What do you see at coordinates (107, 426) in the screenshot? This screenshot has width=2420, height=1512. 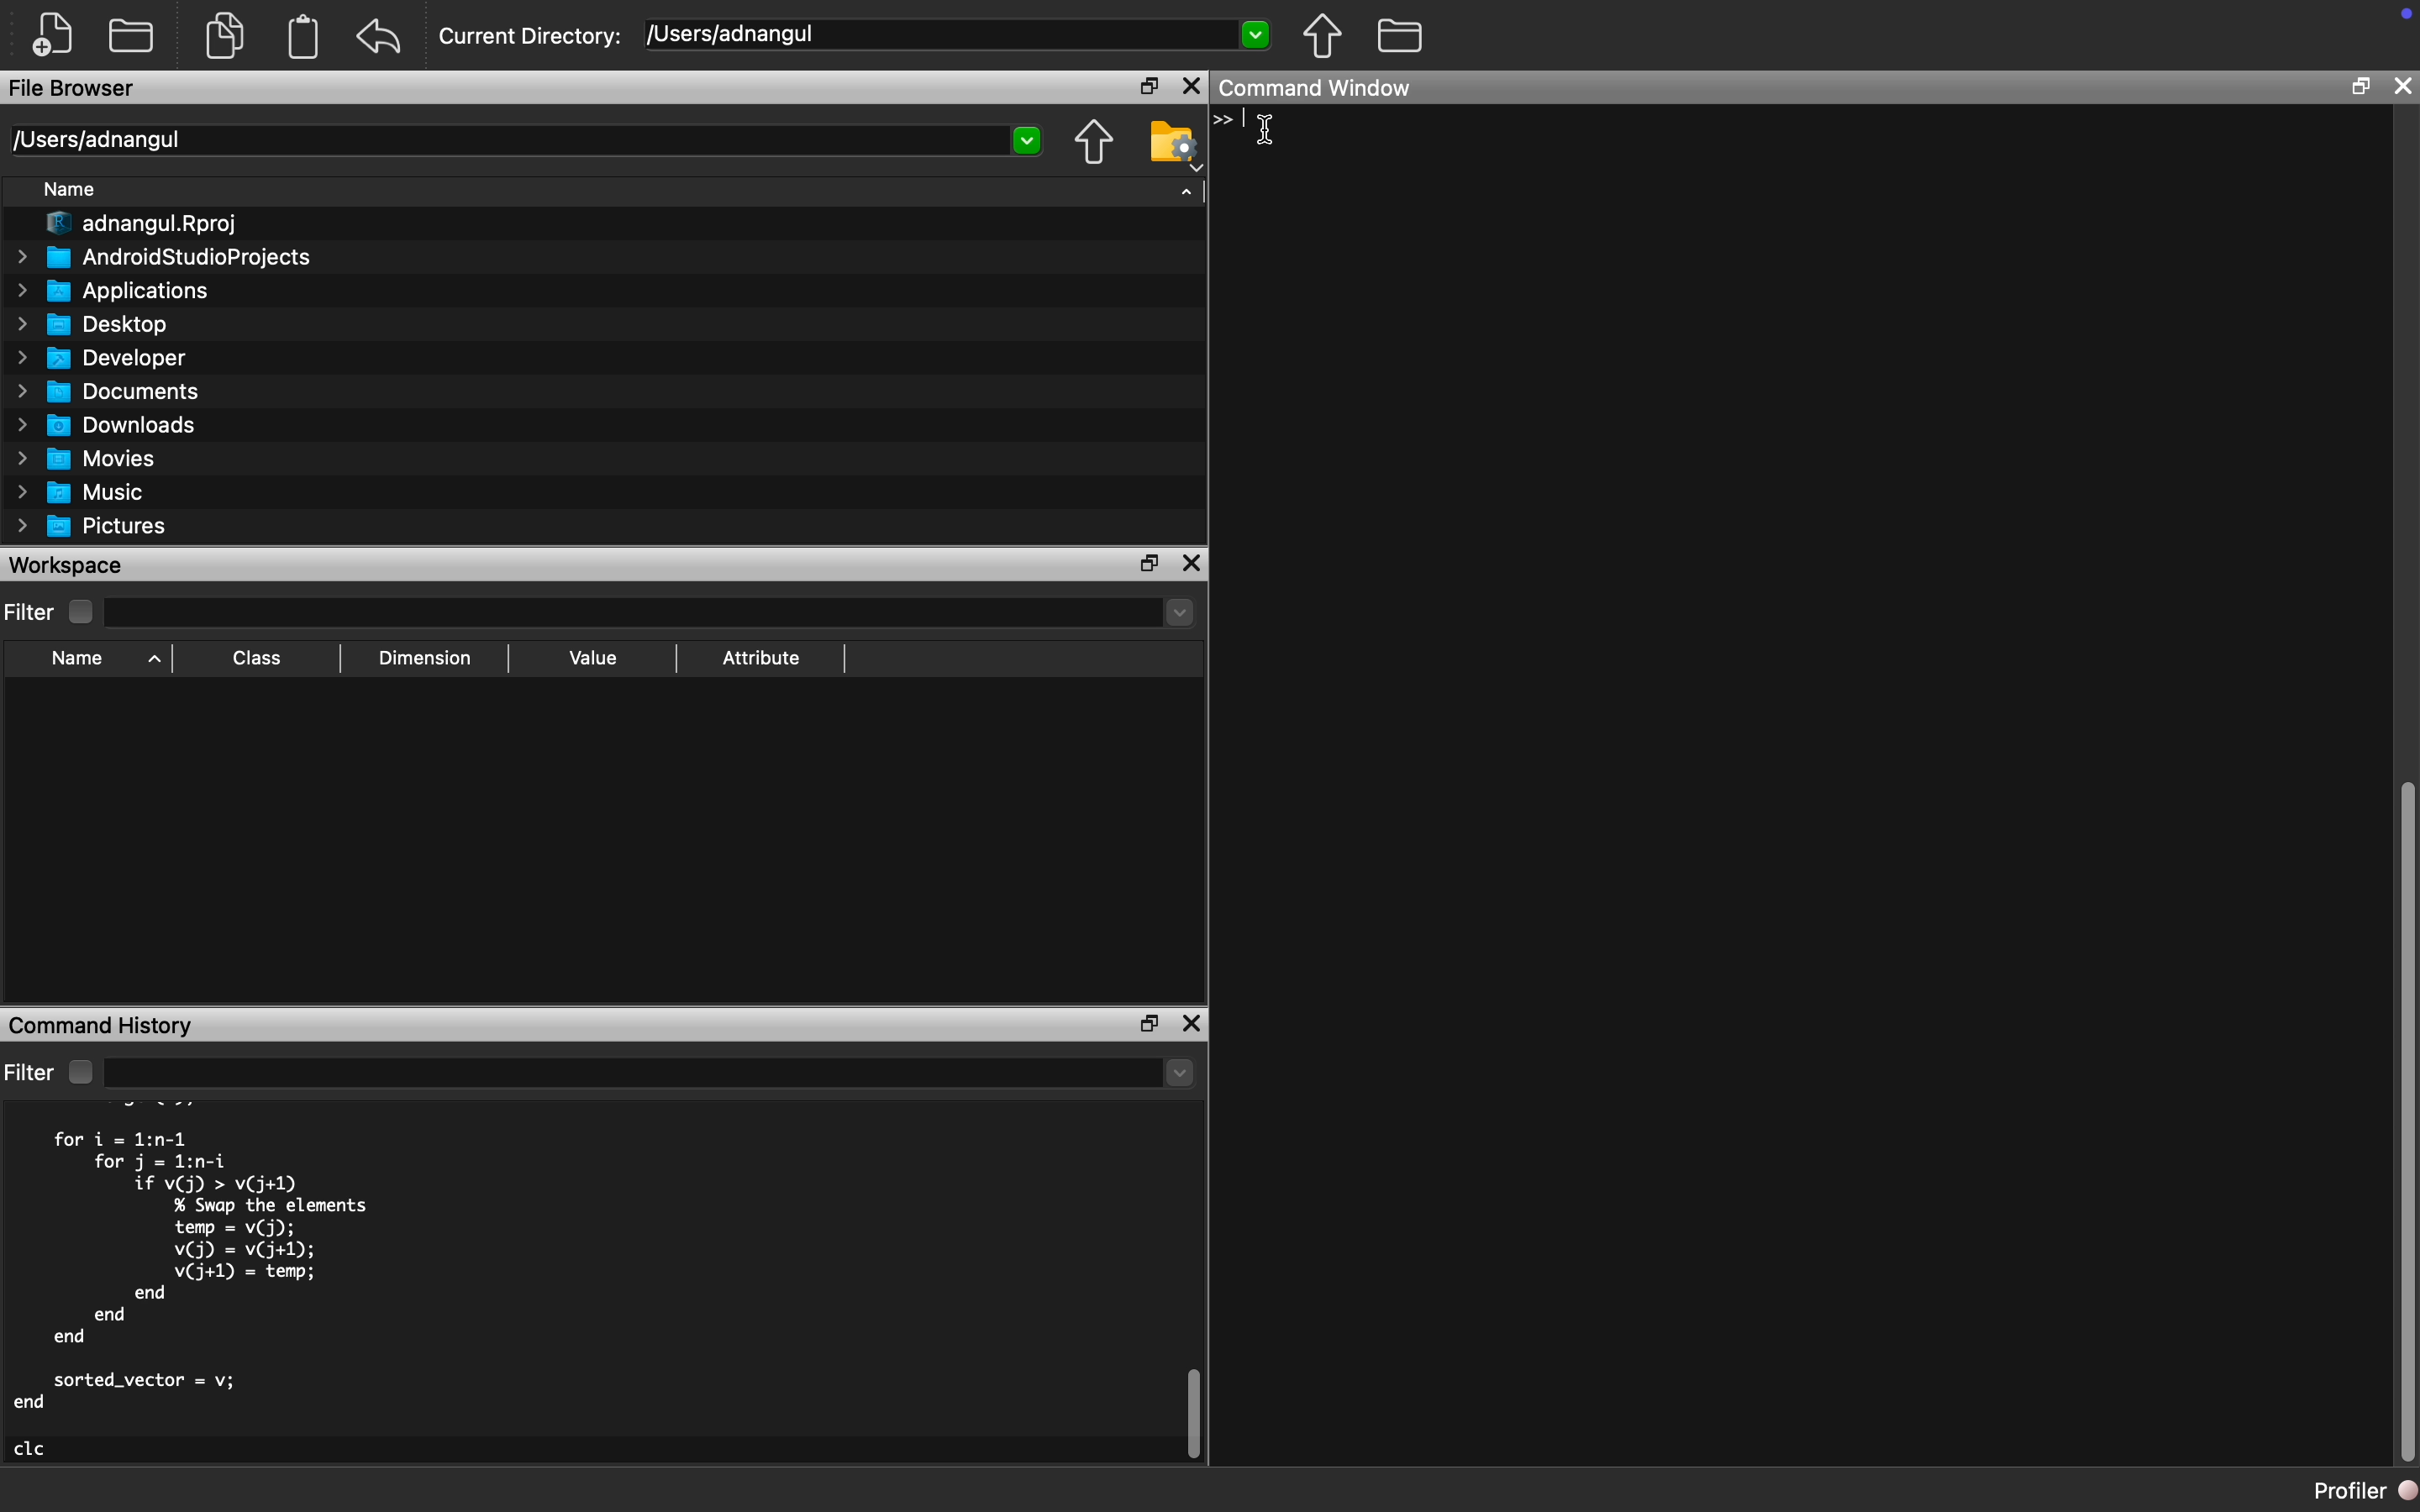 I see `Downloads` at bounding box center [107, 426].